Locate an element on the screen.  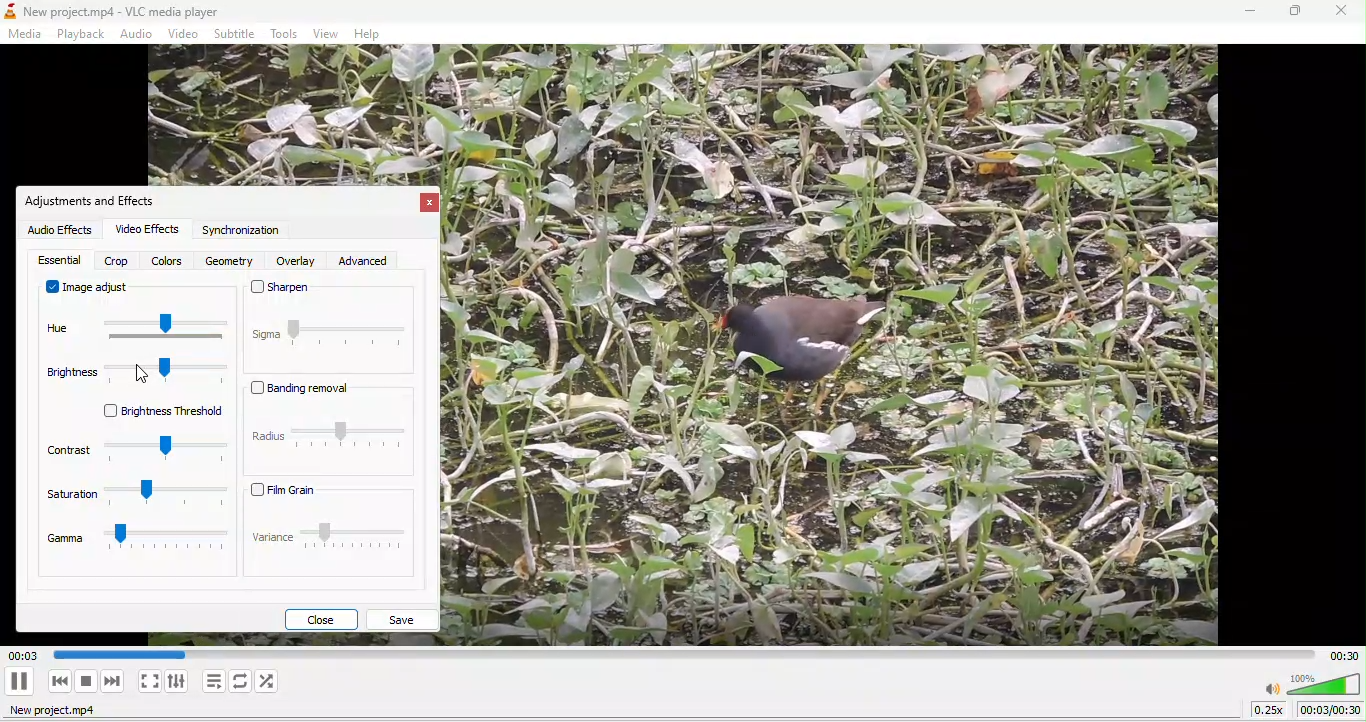
view is located at coordinates (324, 34).